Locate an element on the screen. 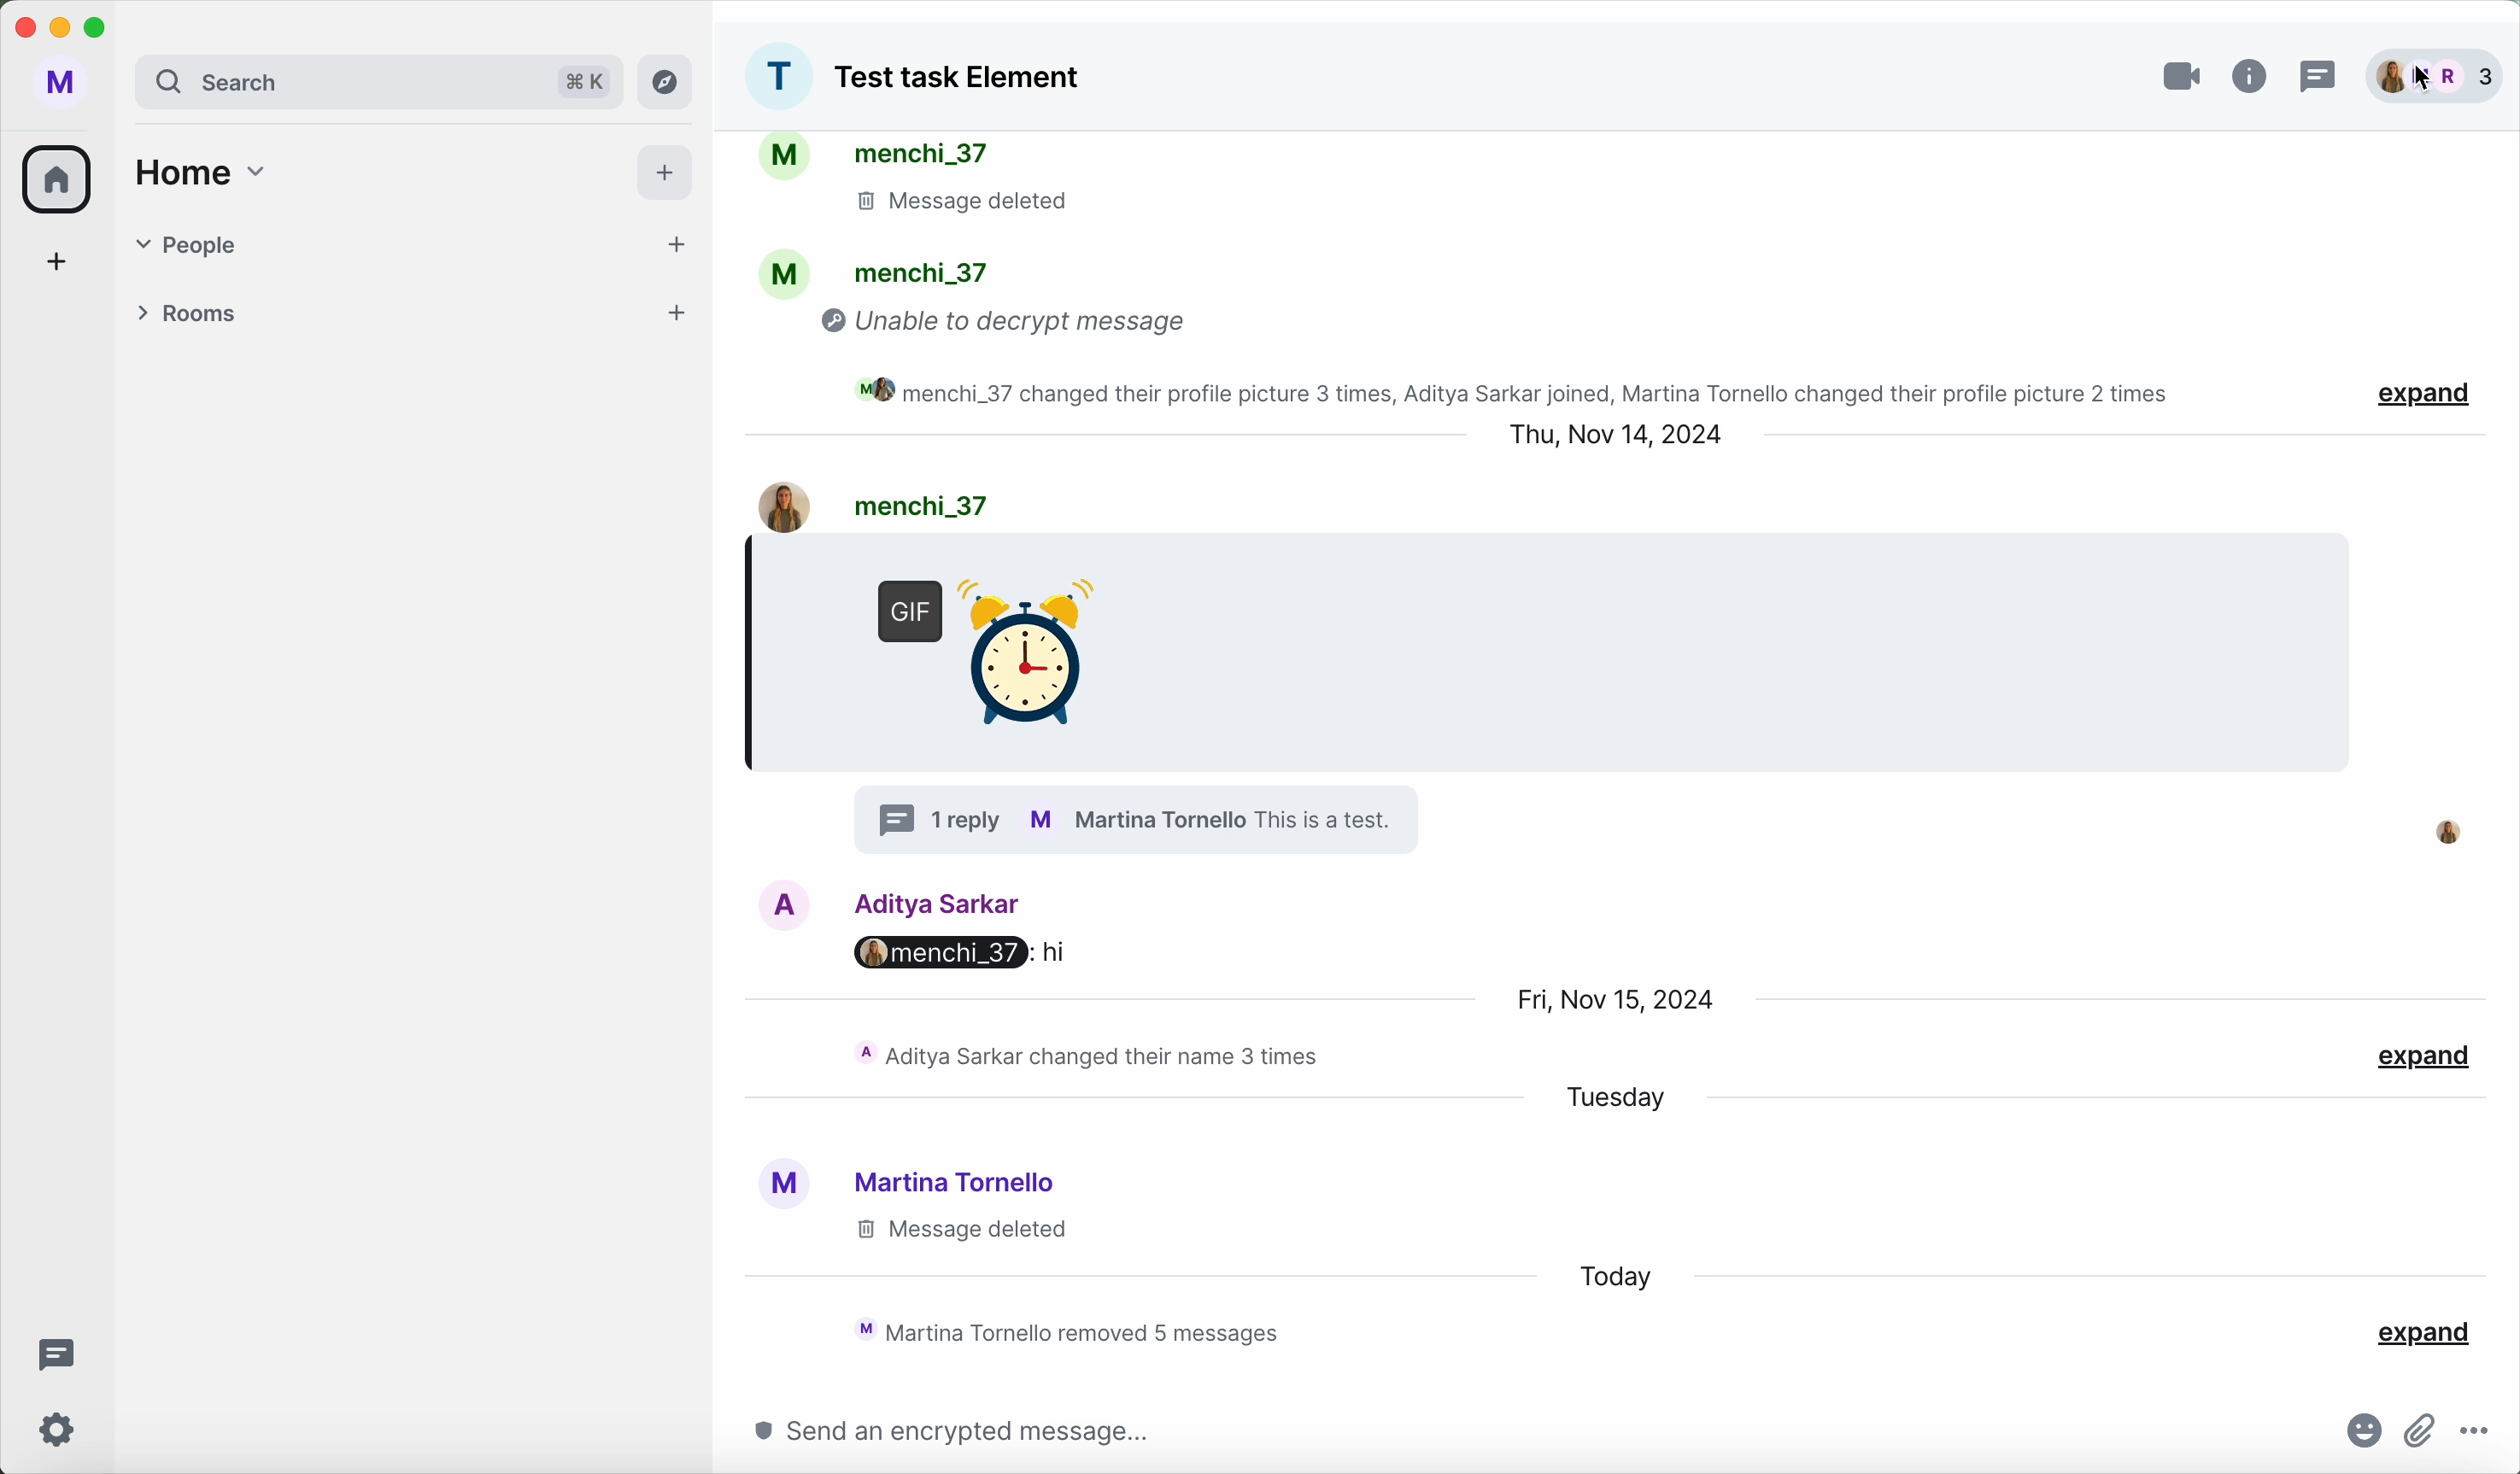 Image resolution: width=2520 pixels, height=1474 pixels. add is located at coordinates (57, 259).